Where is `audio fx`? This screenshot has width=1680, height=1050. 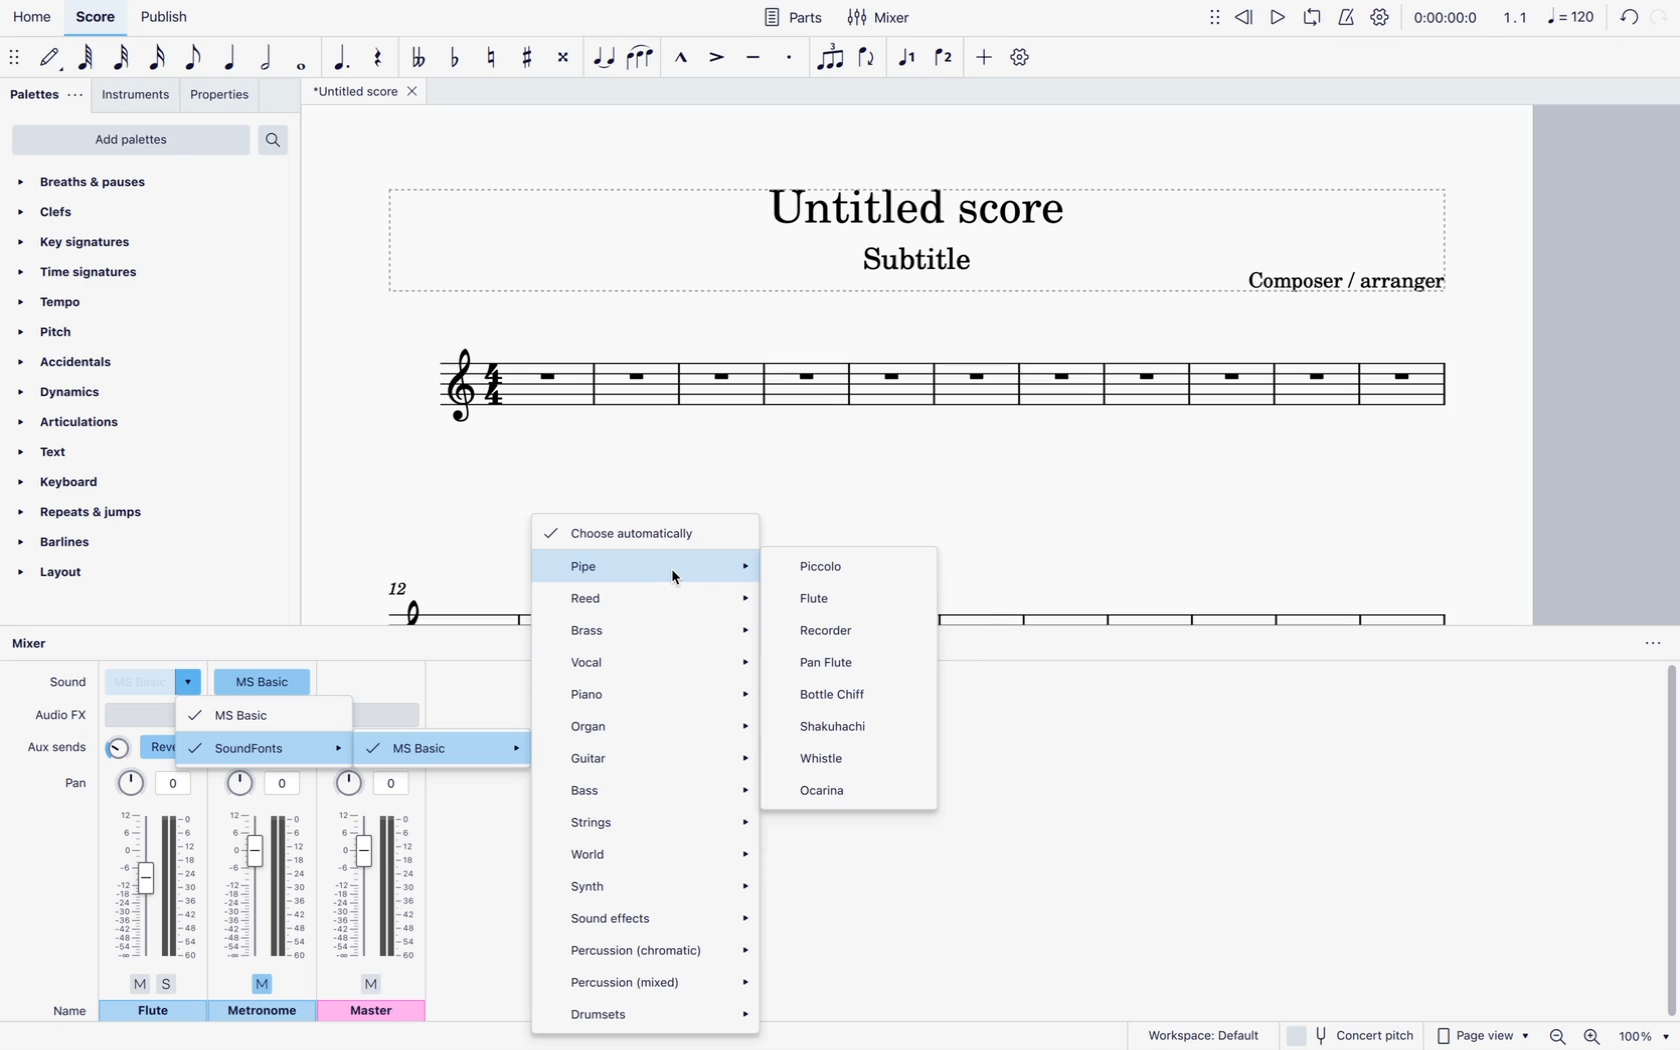
audio fx is located at coordinates (61, 715).